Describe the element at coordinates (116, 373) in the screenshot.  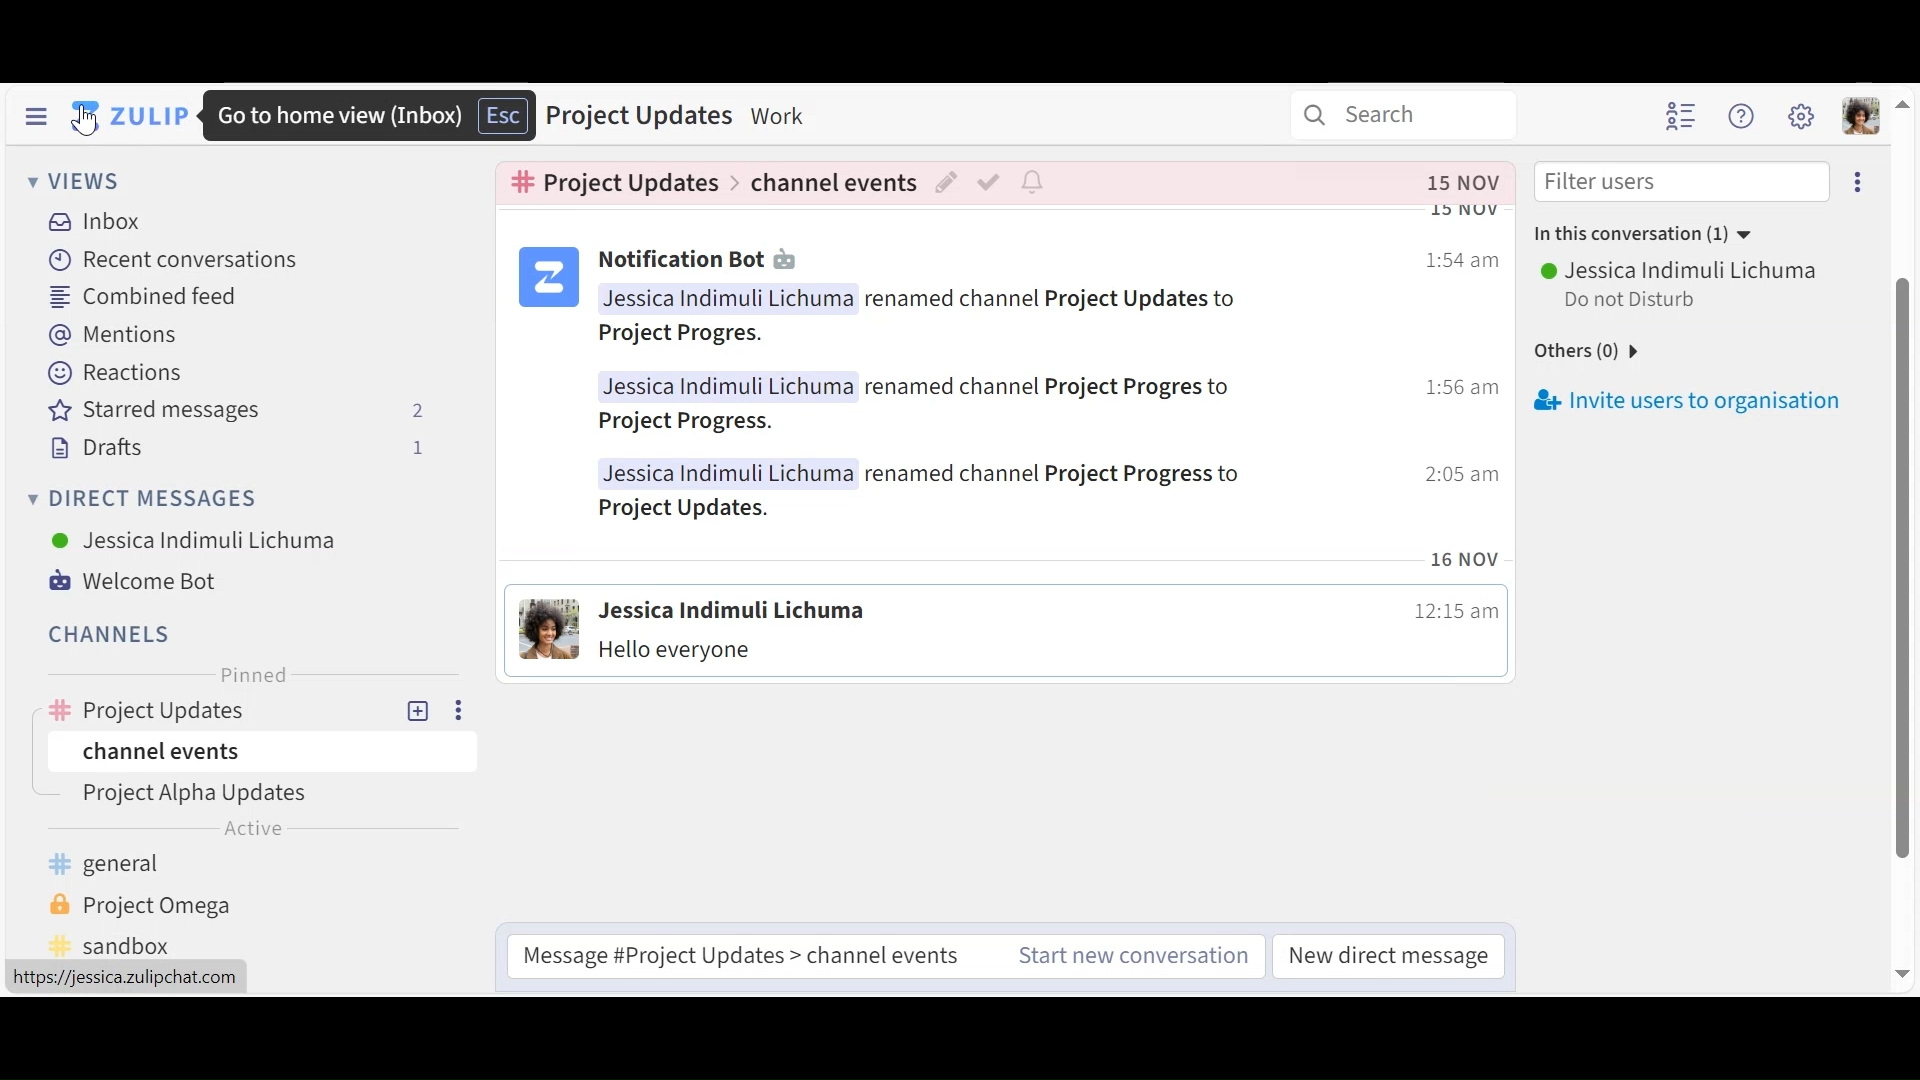
I see `Reactions` at that location.